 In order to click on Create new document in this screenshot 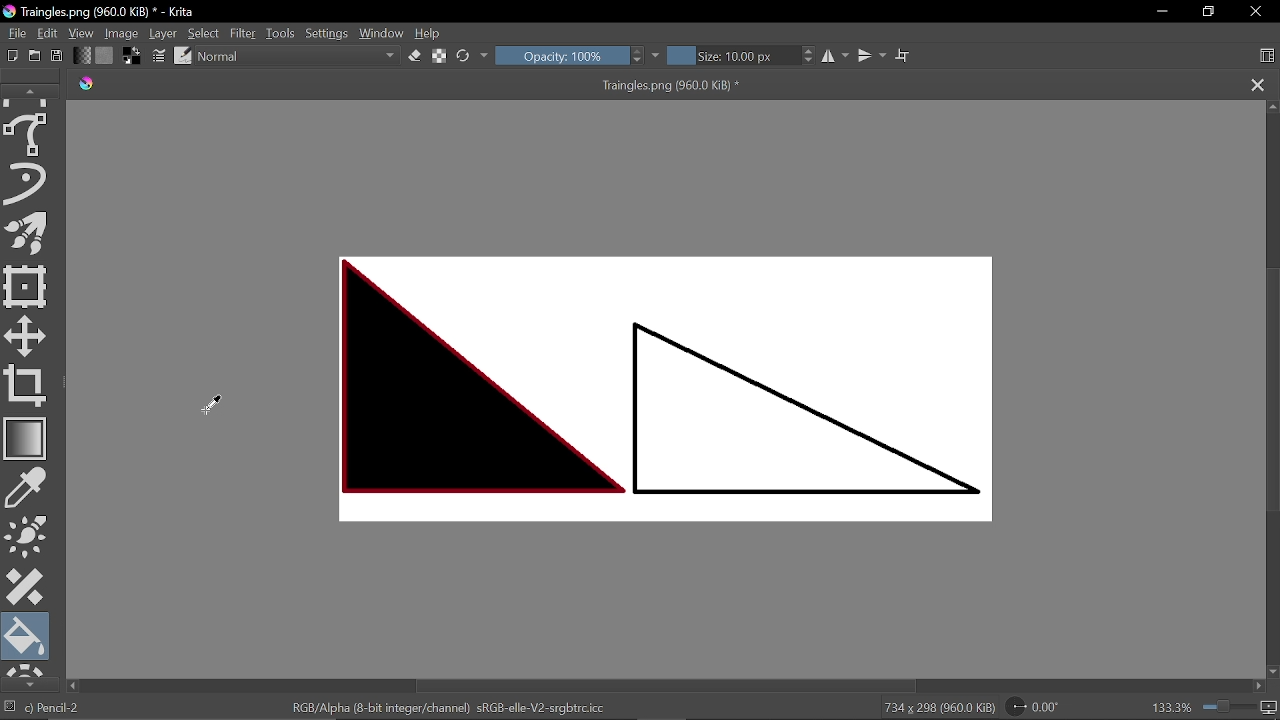, I will do `click(10, 56)`.